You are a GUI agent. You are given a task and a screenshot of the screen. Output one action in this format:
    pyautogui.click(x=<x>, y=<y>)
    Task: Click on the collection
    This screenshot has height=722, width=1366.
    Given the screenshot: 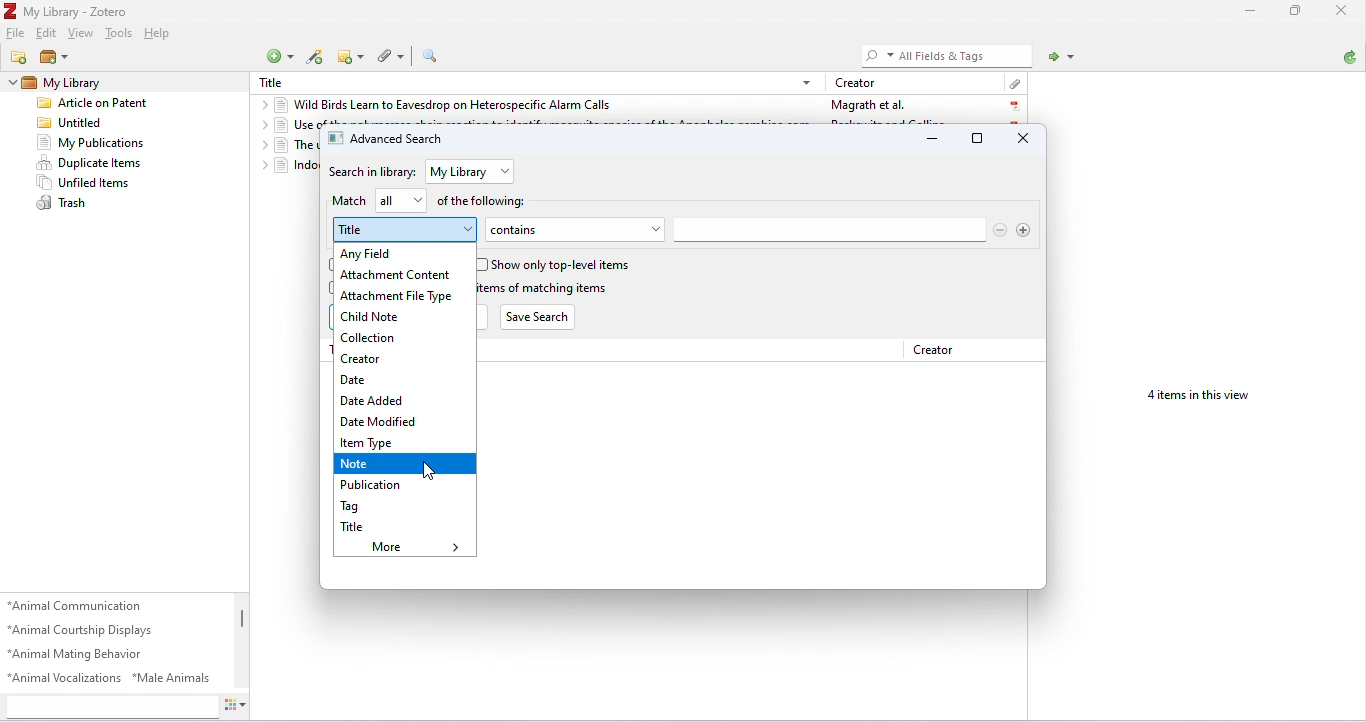 What is the action you would take?
    pyautogui.click(x=373, y=338)
    